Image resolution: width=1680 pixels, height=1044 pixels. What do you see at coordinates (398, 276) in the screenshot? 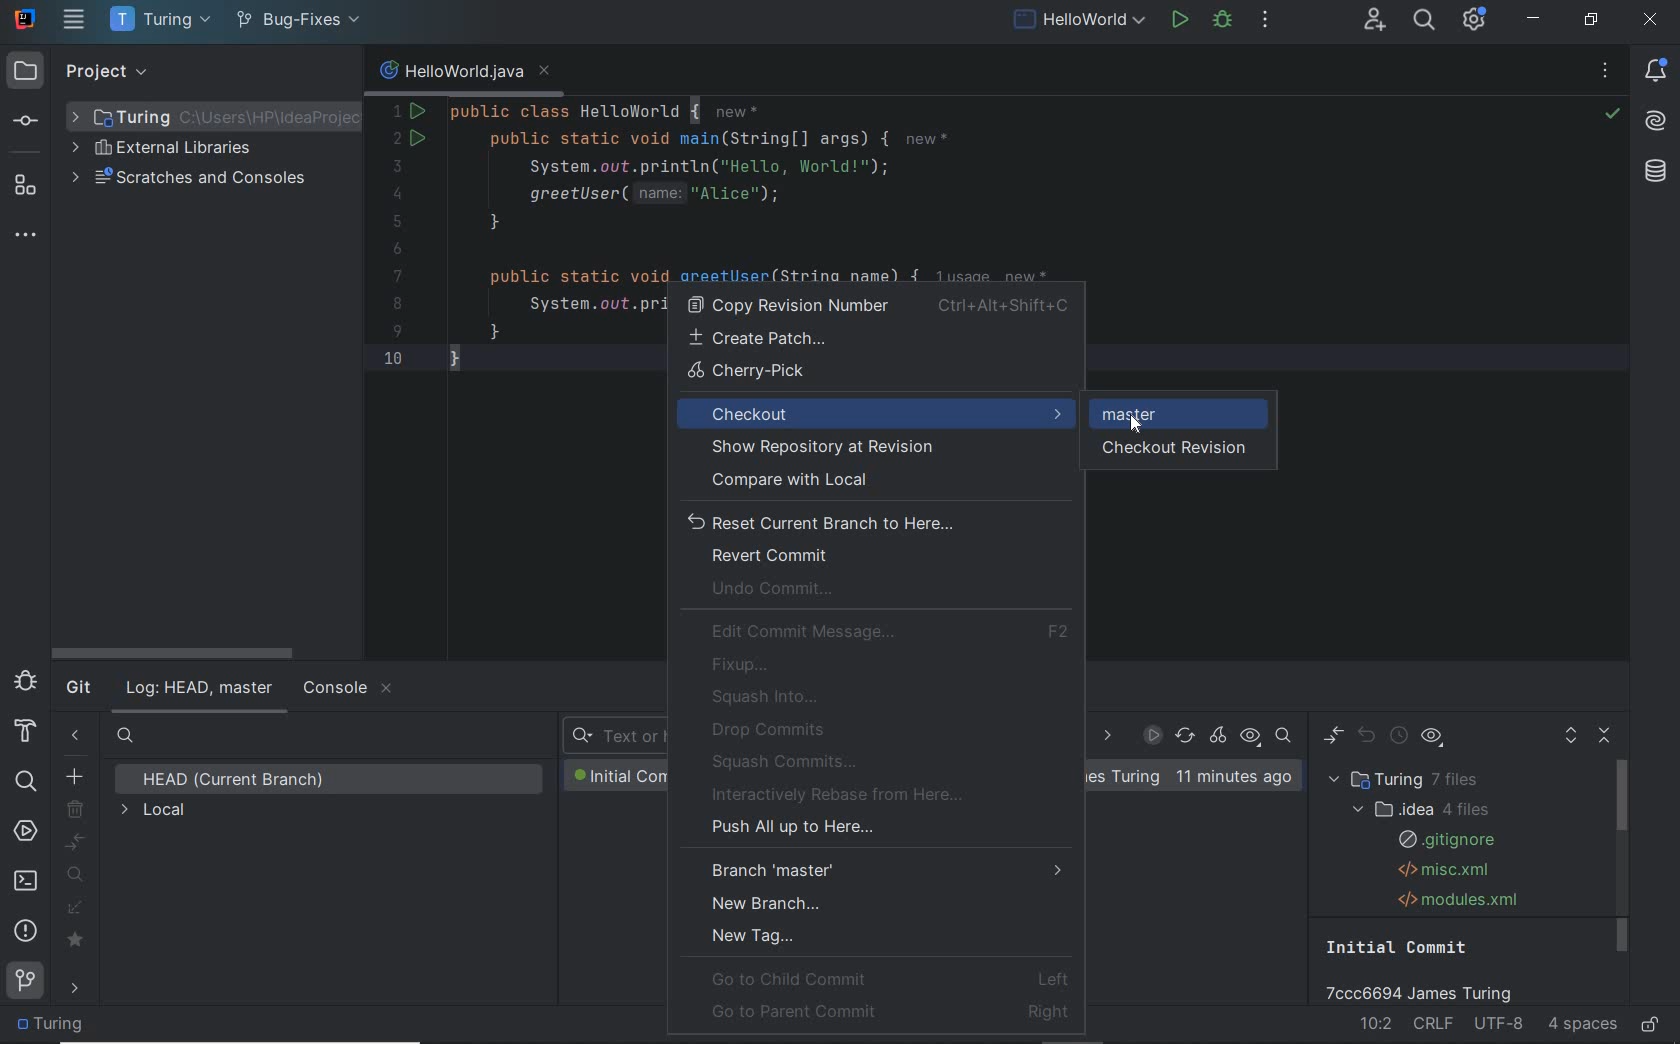
I see `7` at bounding box center [398, 276].